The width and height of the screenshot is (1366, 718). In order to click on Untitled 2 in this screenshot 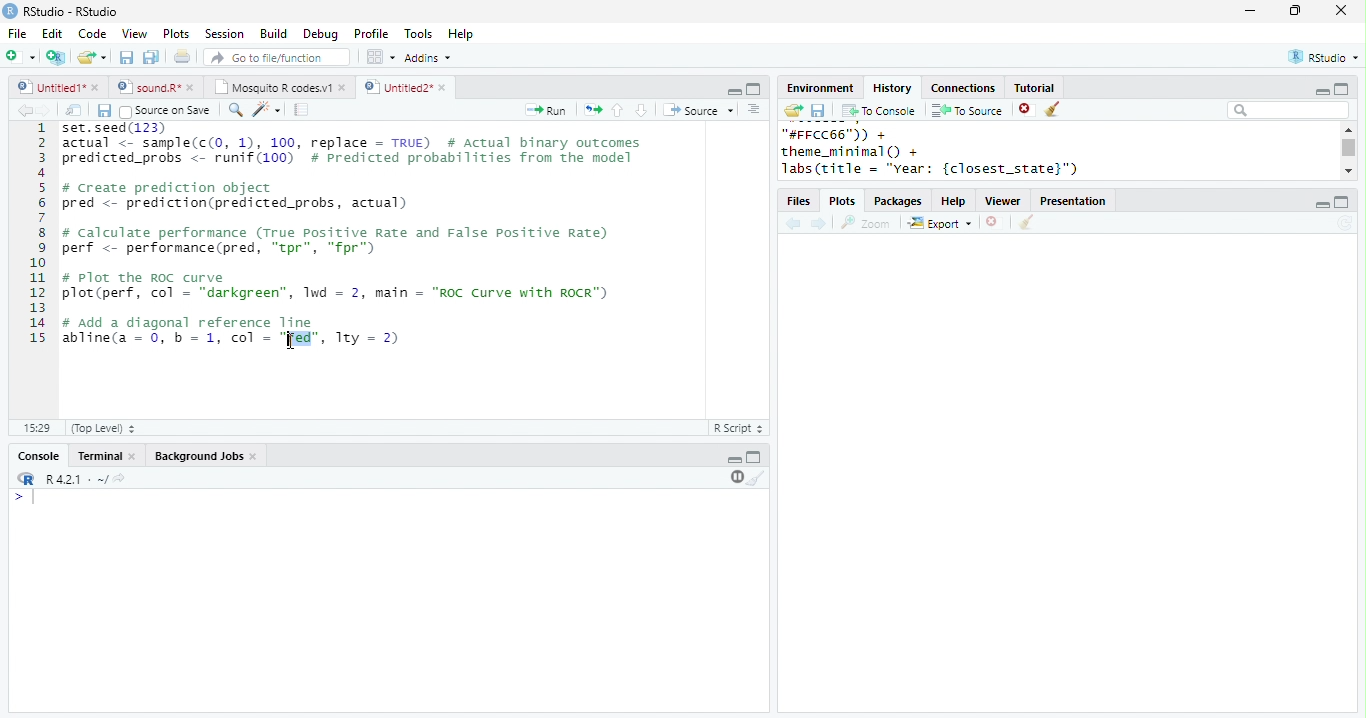, I will do `click(397, 86)`.